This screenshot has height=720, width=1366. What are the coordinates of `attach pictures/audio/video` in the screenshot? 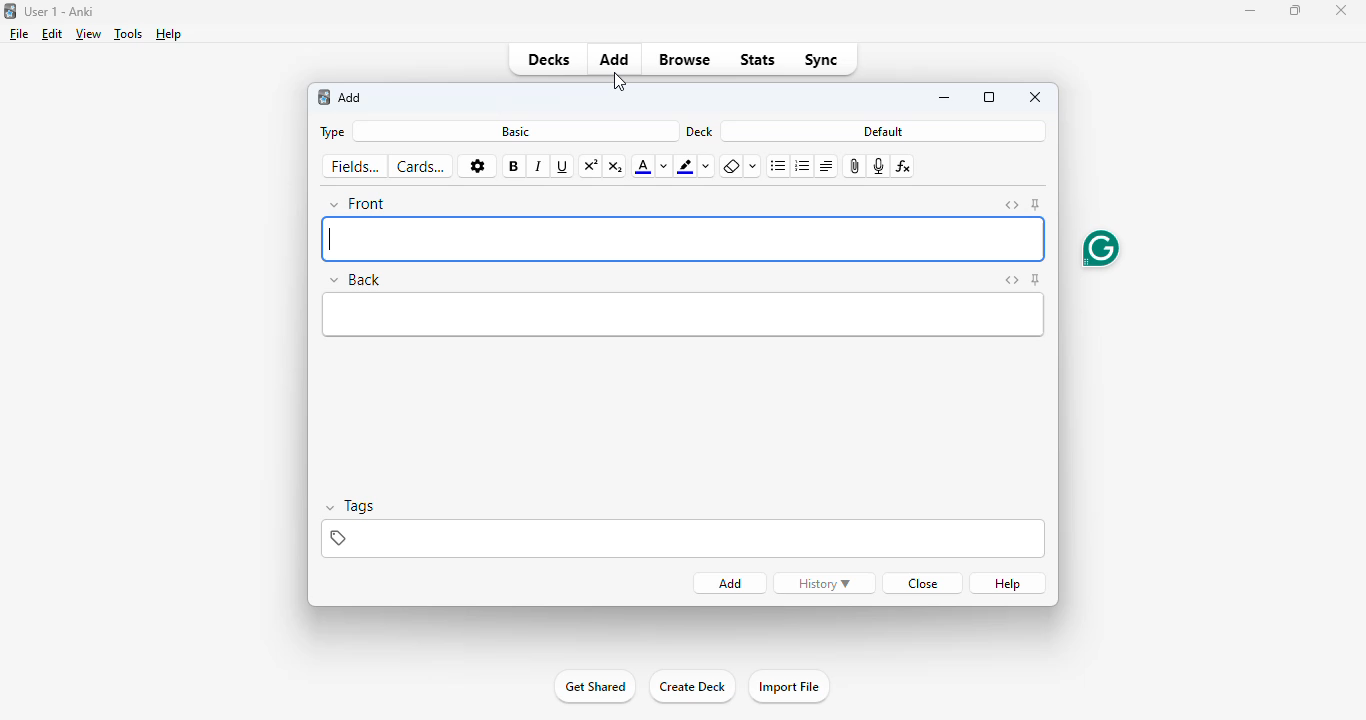 It's located at (856, 166).